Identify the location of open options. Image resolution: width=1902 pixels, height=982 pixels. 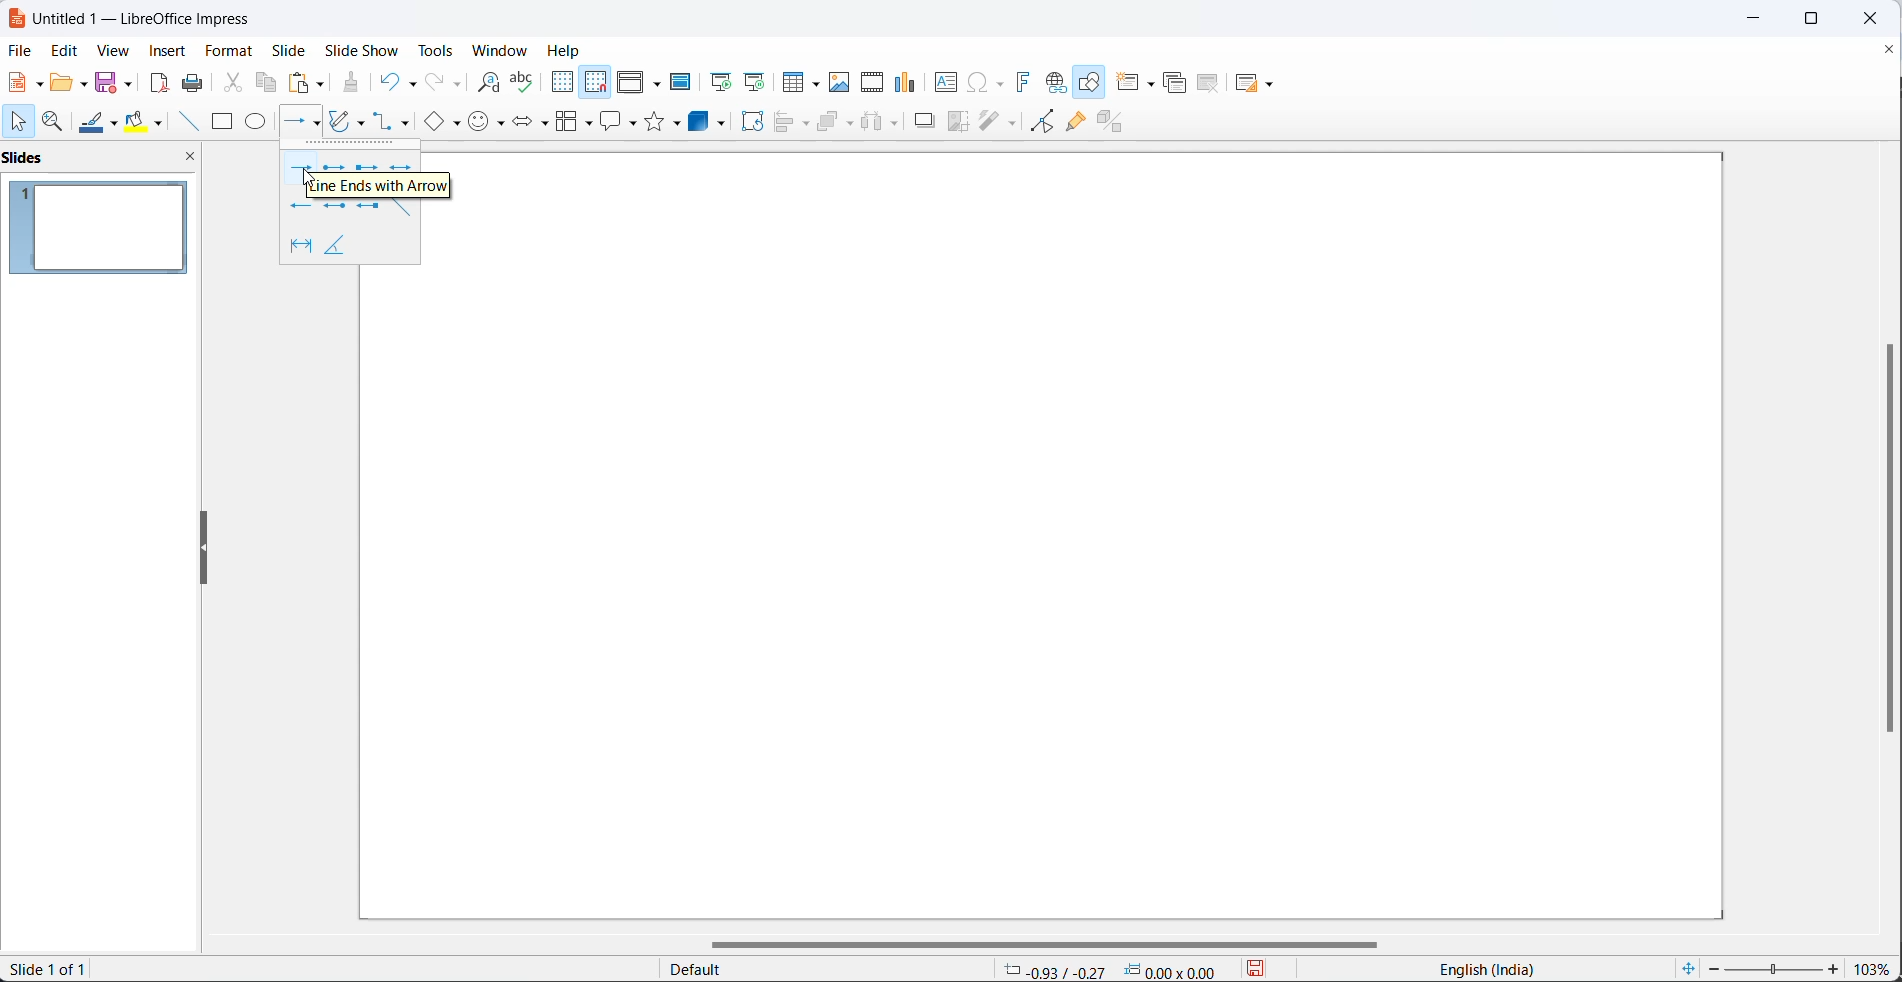
(66, 81).